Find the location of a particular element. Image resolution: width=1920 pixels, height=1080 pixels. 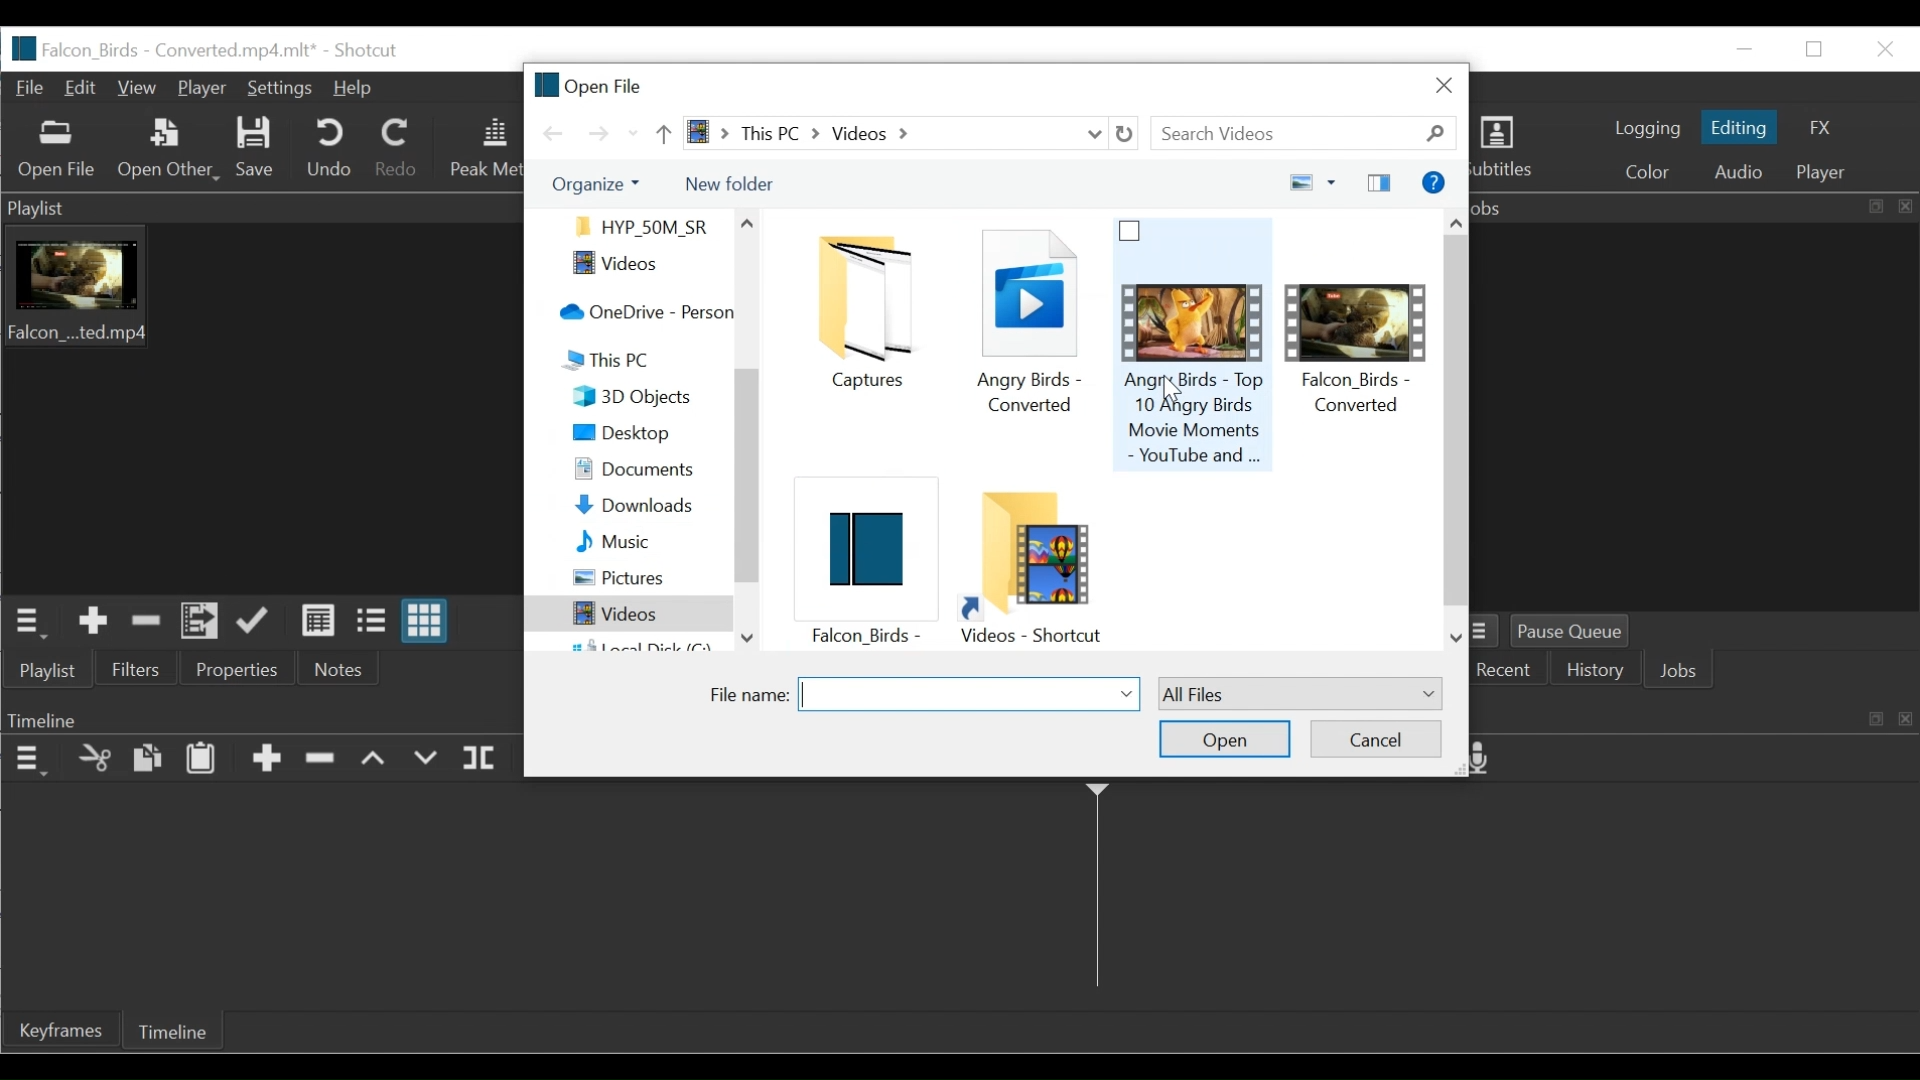

Close is located at coordinates (1445, 84).